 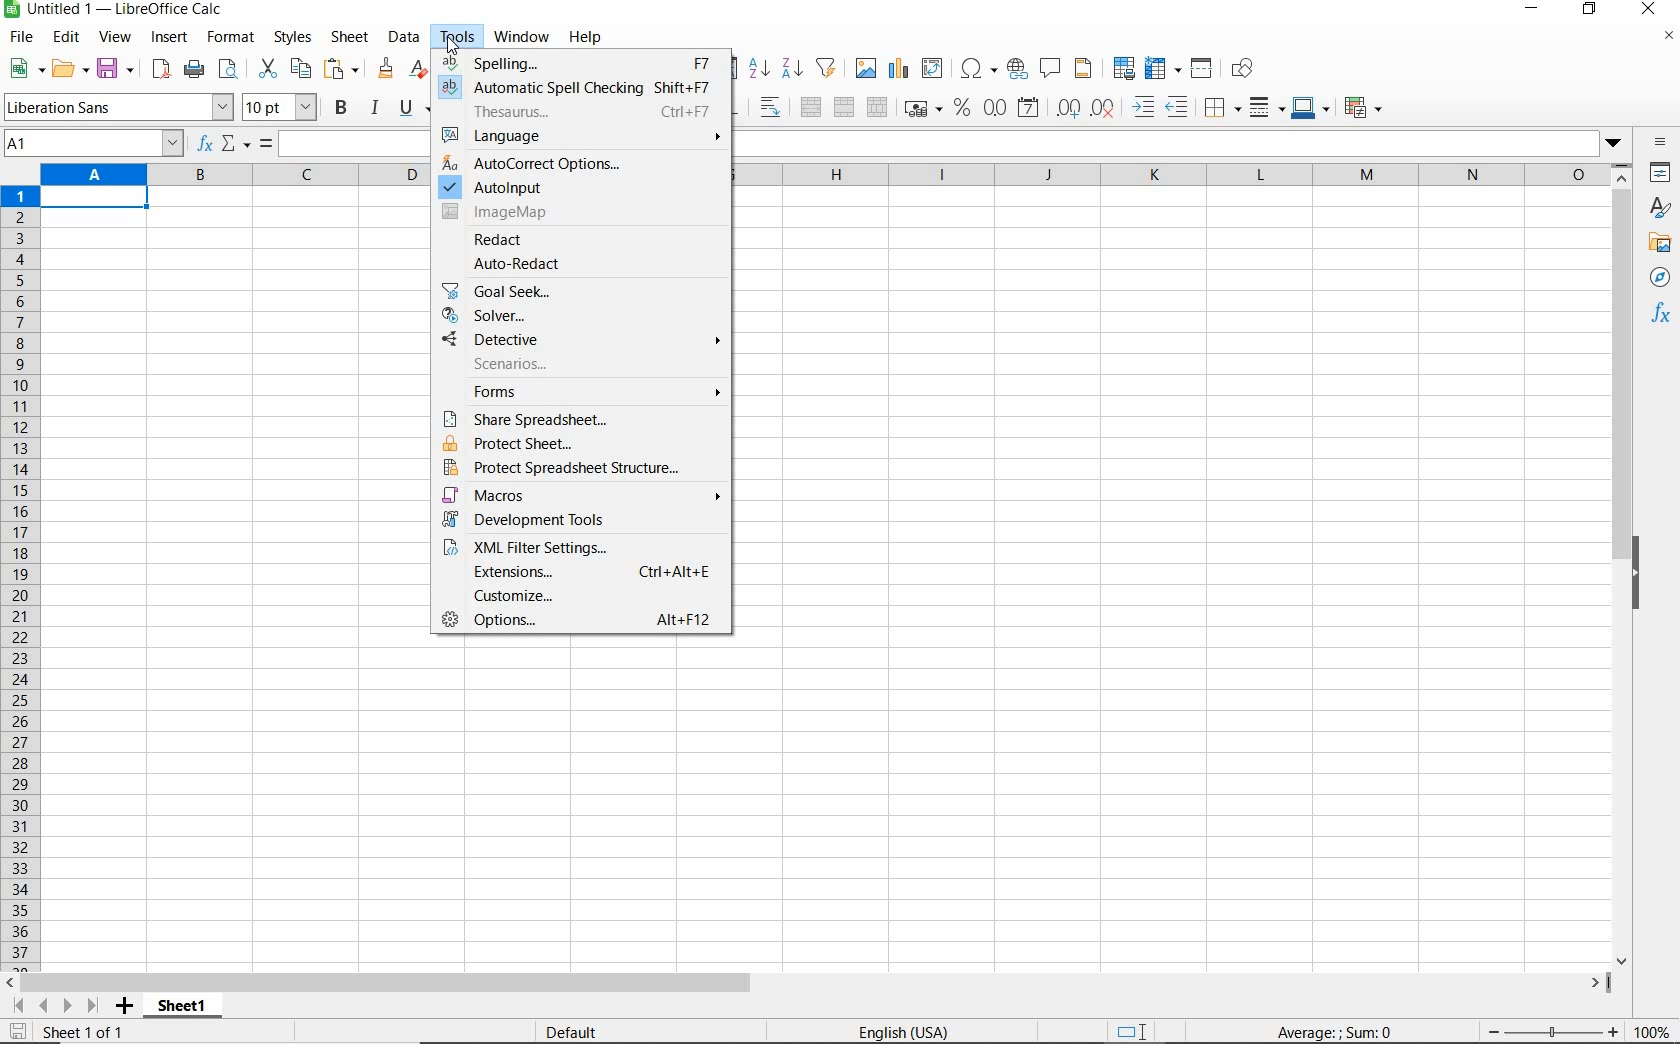 What do you see at coordinates (1312, 108) in the screenshot?
I see `border color` at bounding box center [1312, 108].